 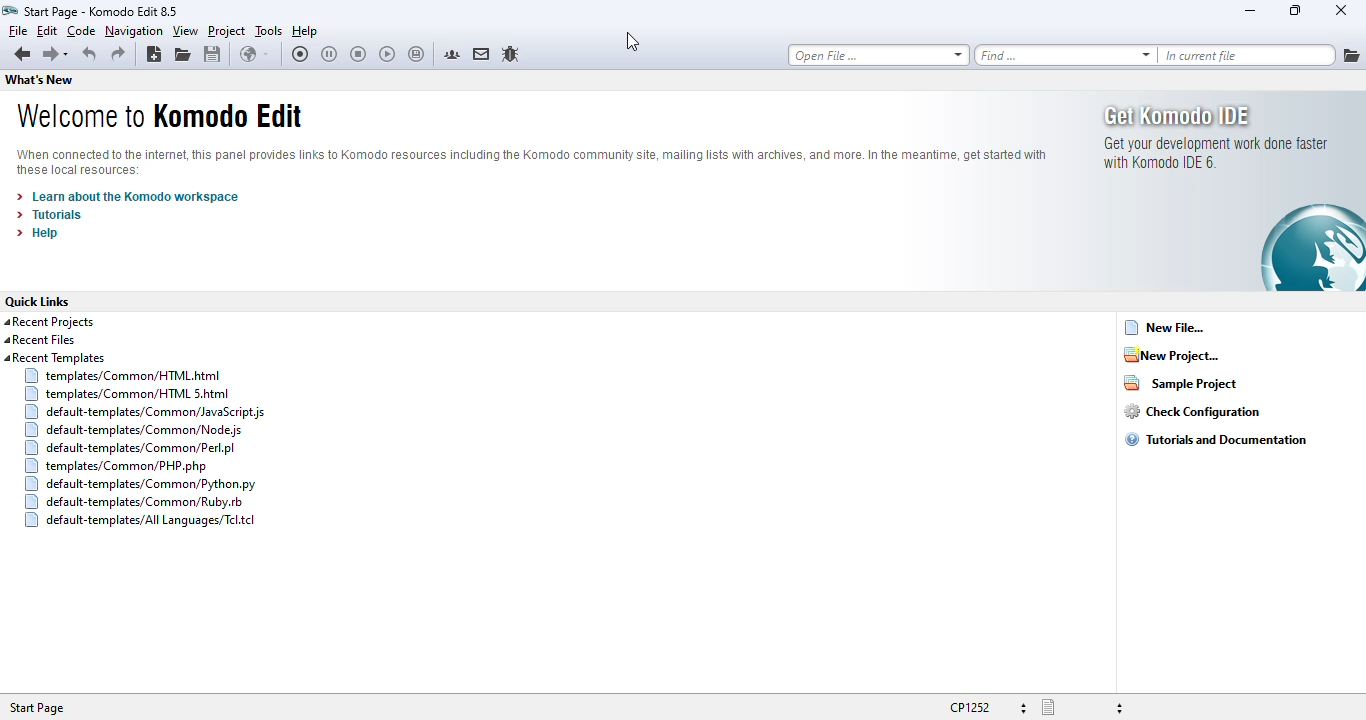 I want to click on komodo email lists, so click(x=482, y=53).